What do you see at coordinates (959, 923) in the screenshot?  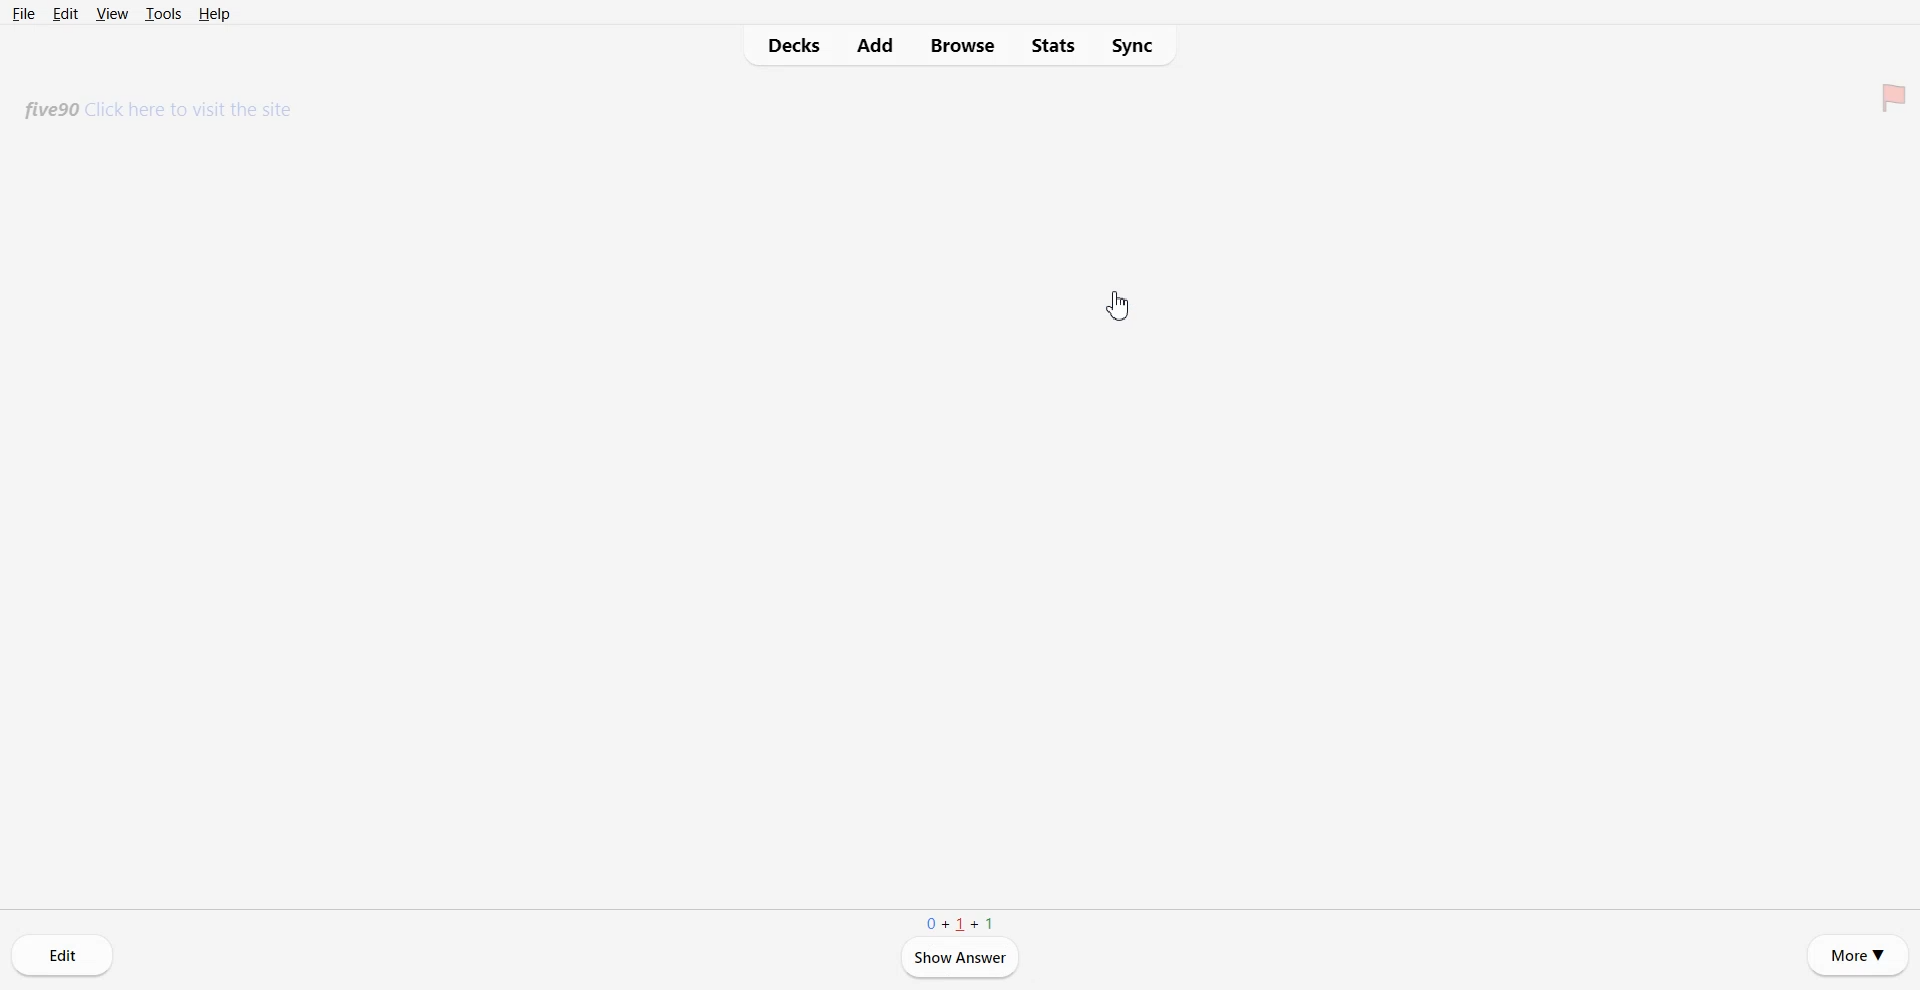 I see `0+1+1` at bounding box center [959, 923].